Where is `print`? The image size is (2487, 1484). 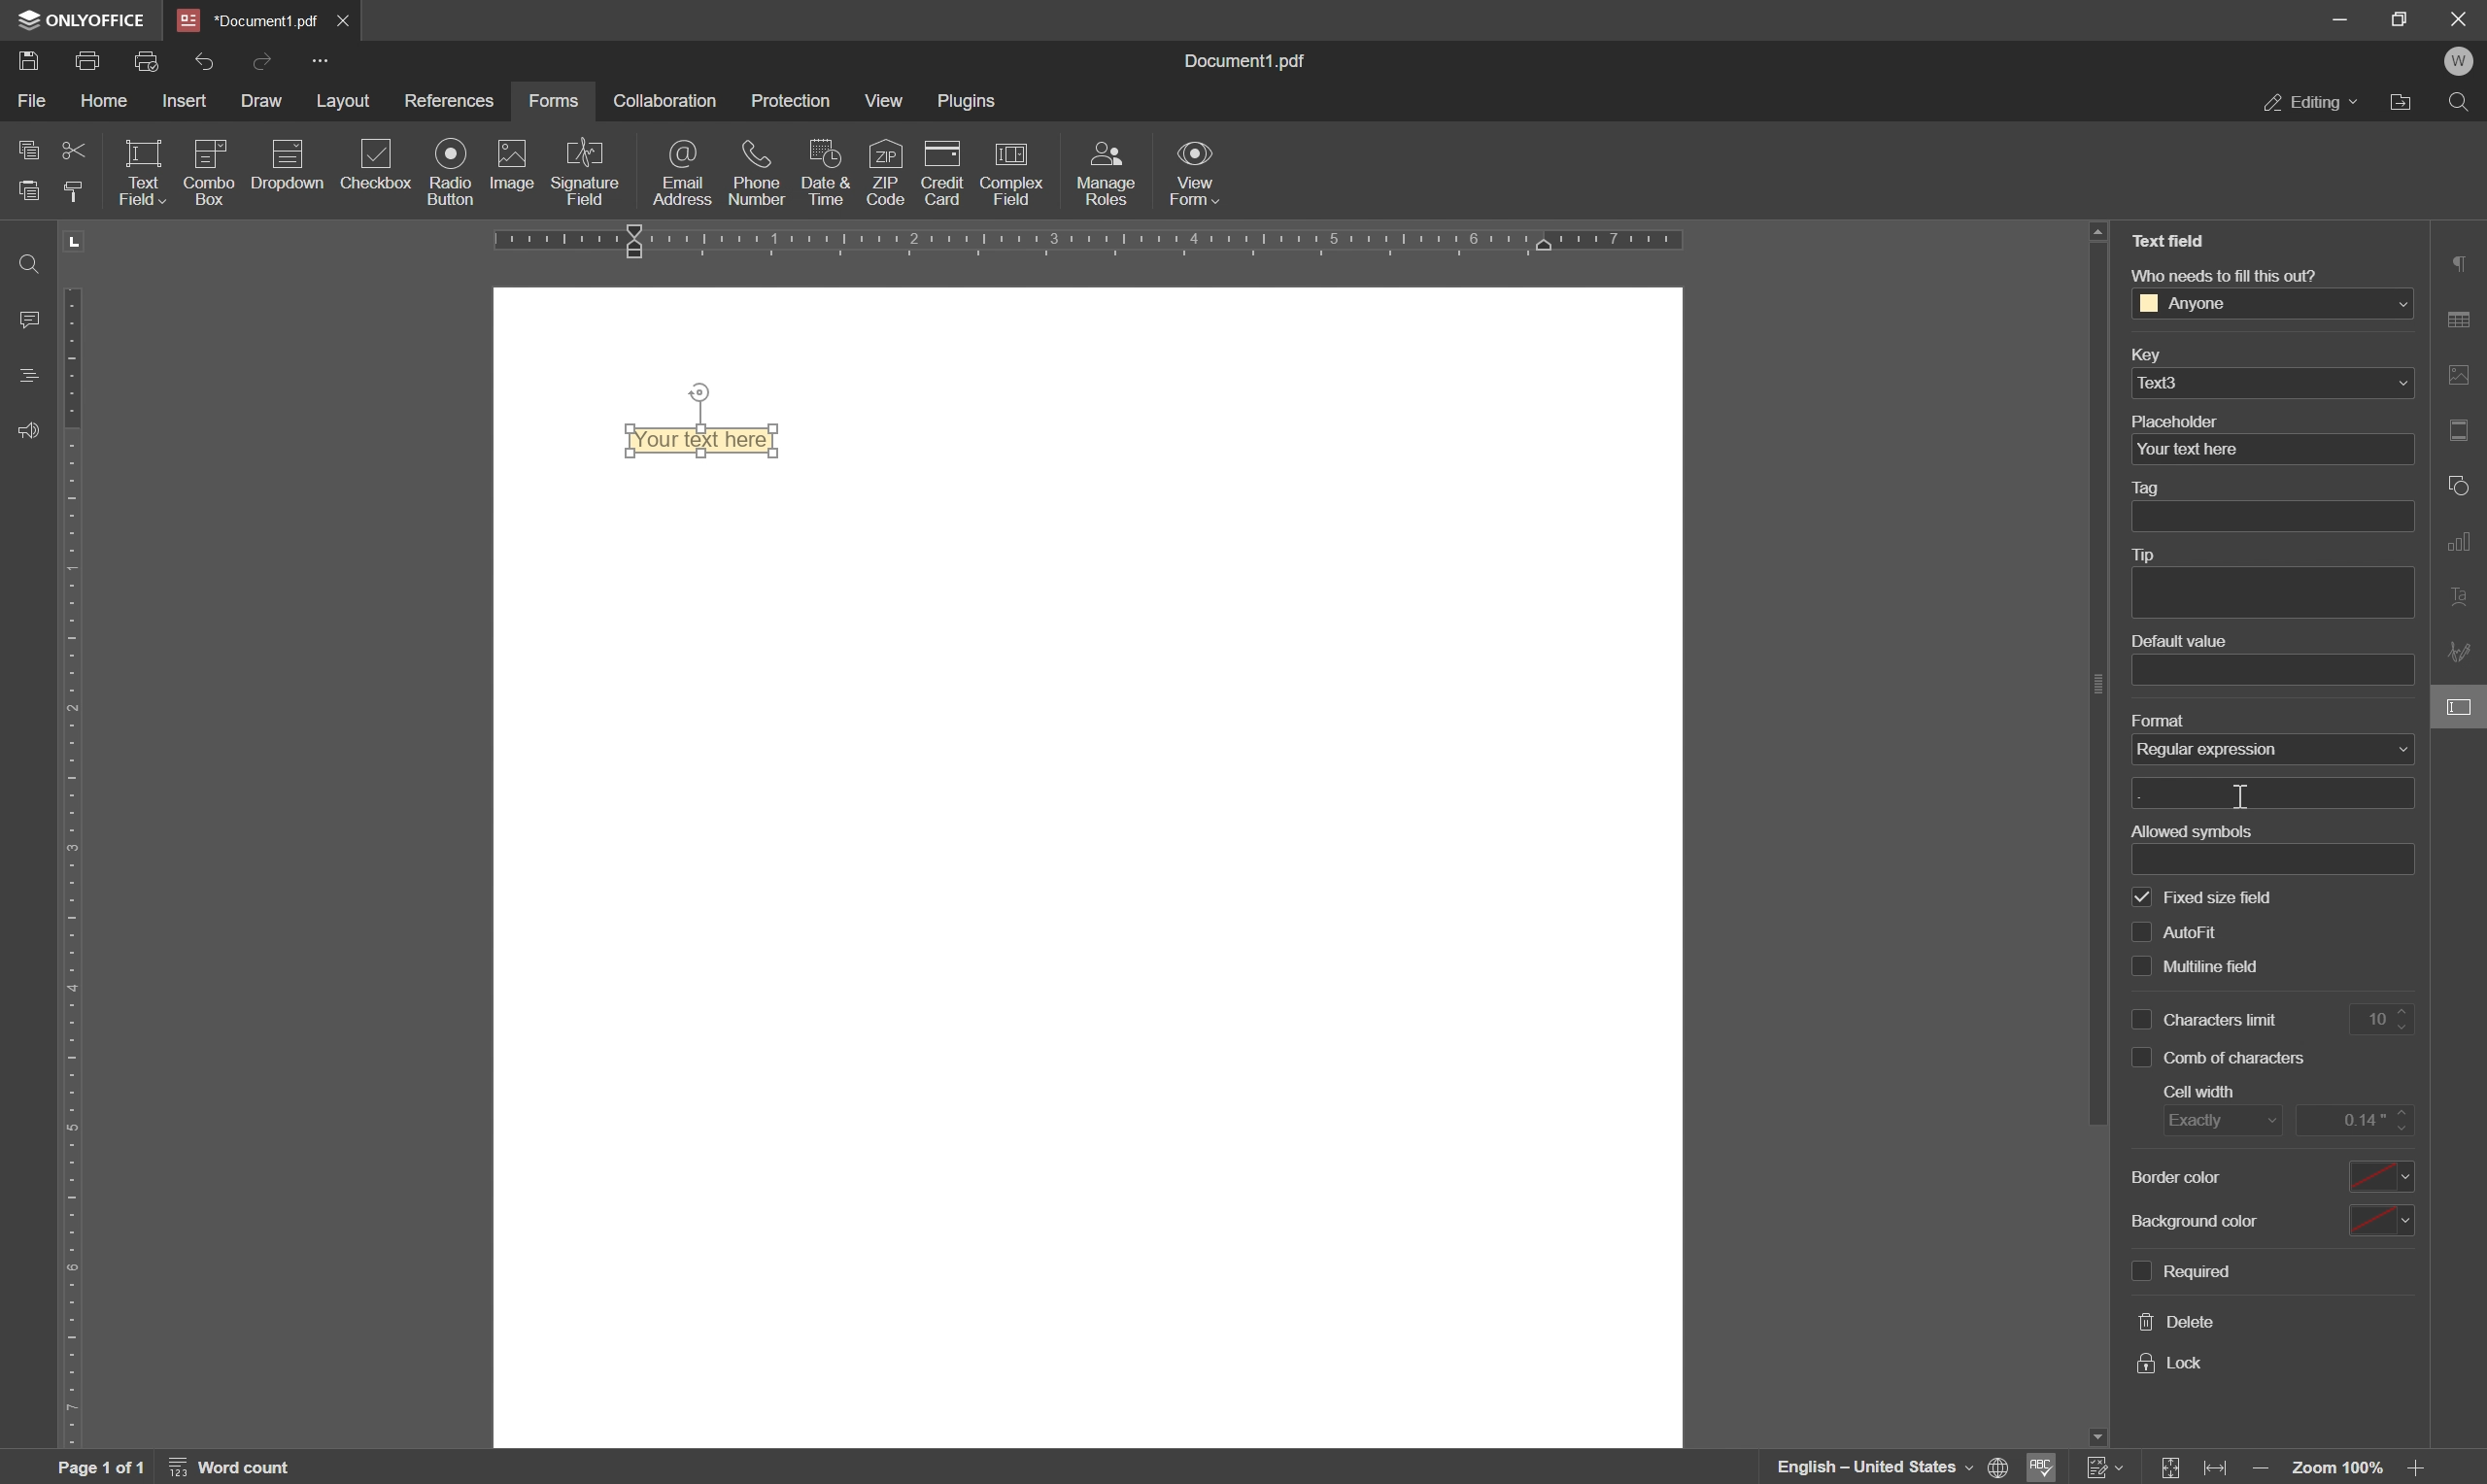 print is located at coordinates (90, 63).